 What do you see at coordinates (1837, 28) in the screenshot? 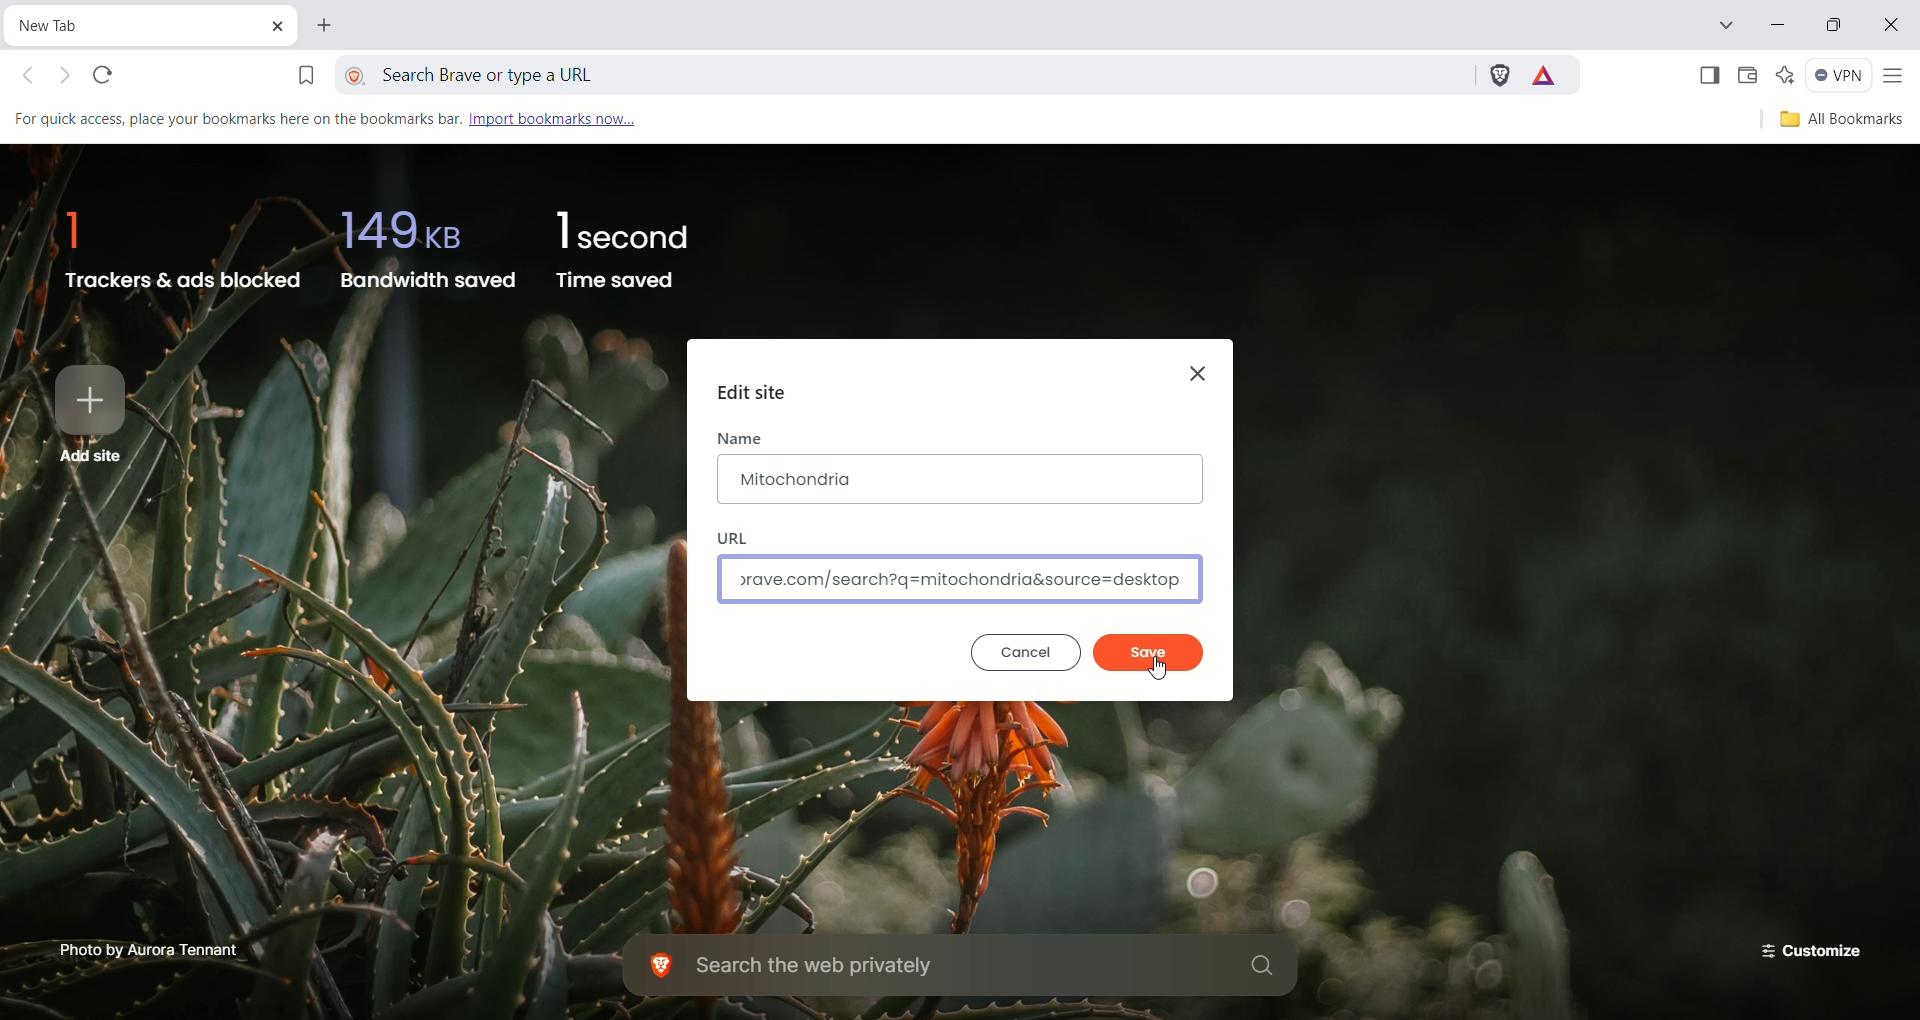
I see `restore down` at bounding box center [1837, 28].